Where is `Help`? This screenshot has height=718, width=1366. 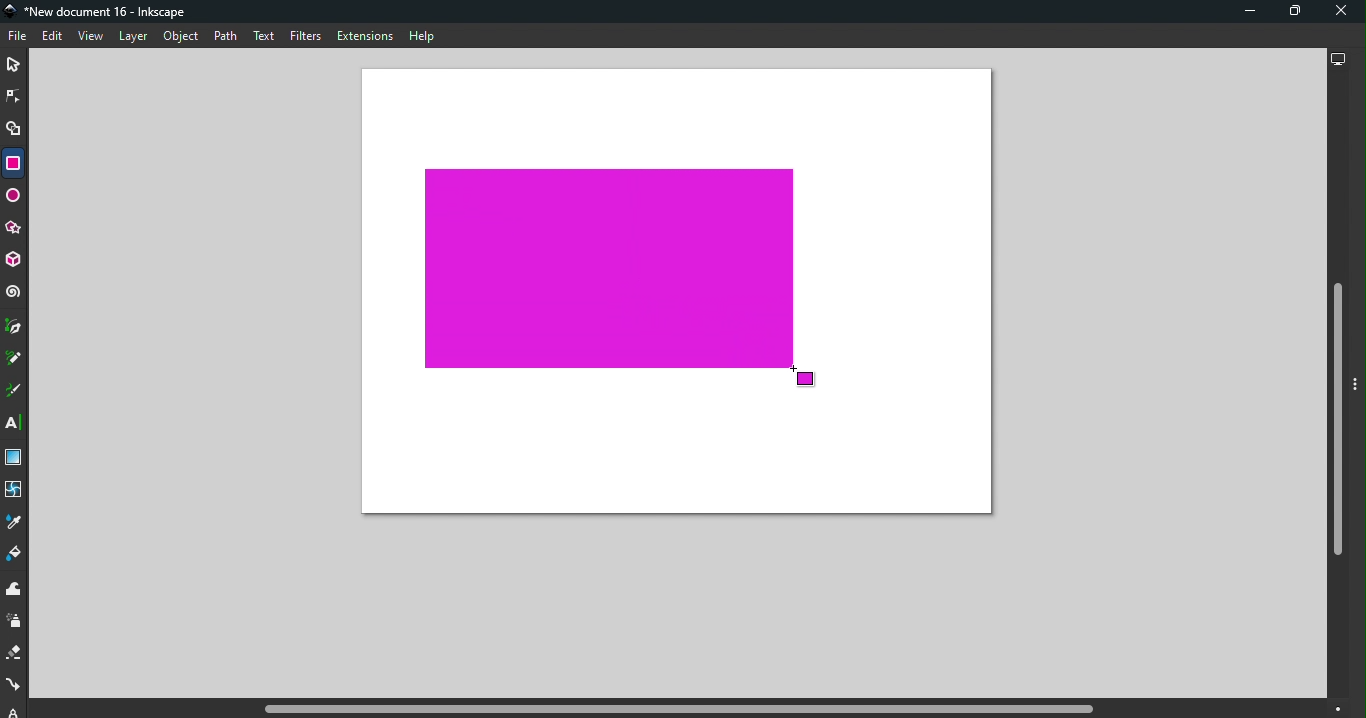 Help is located at coordinates (422, 36).